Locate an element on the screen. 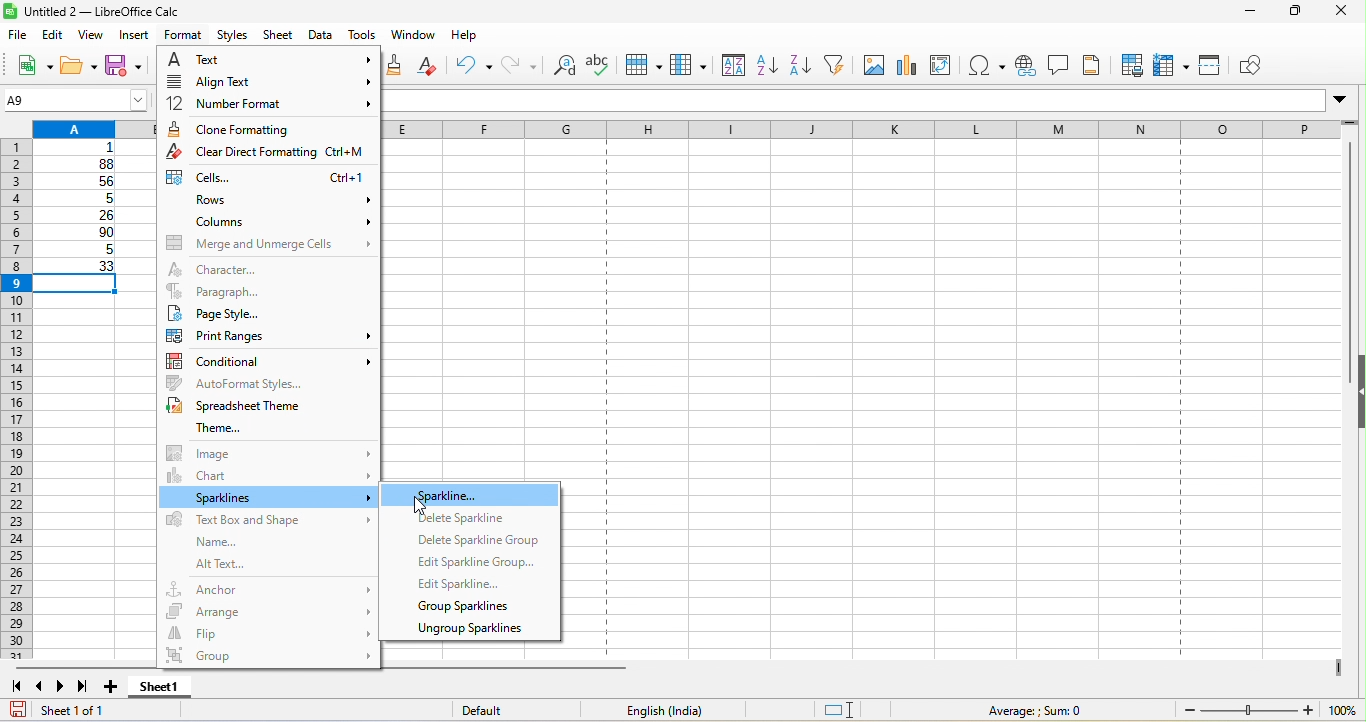  edit sparkline group is located at coordinates (474, 561).